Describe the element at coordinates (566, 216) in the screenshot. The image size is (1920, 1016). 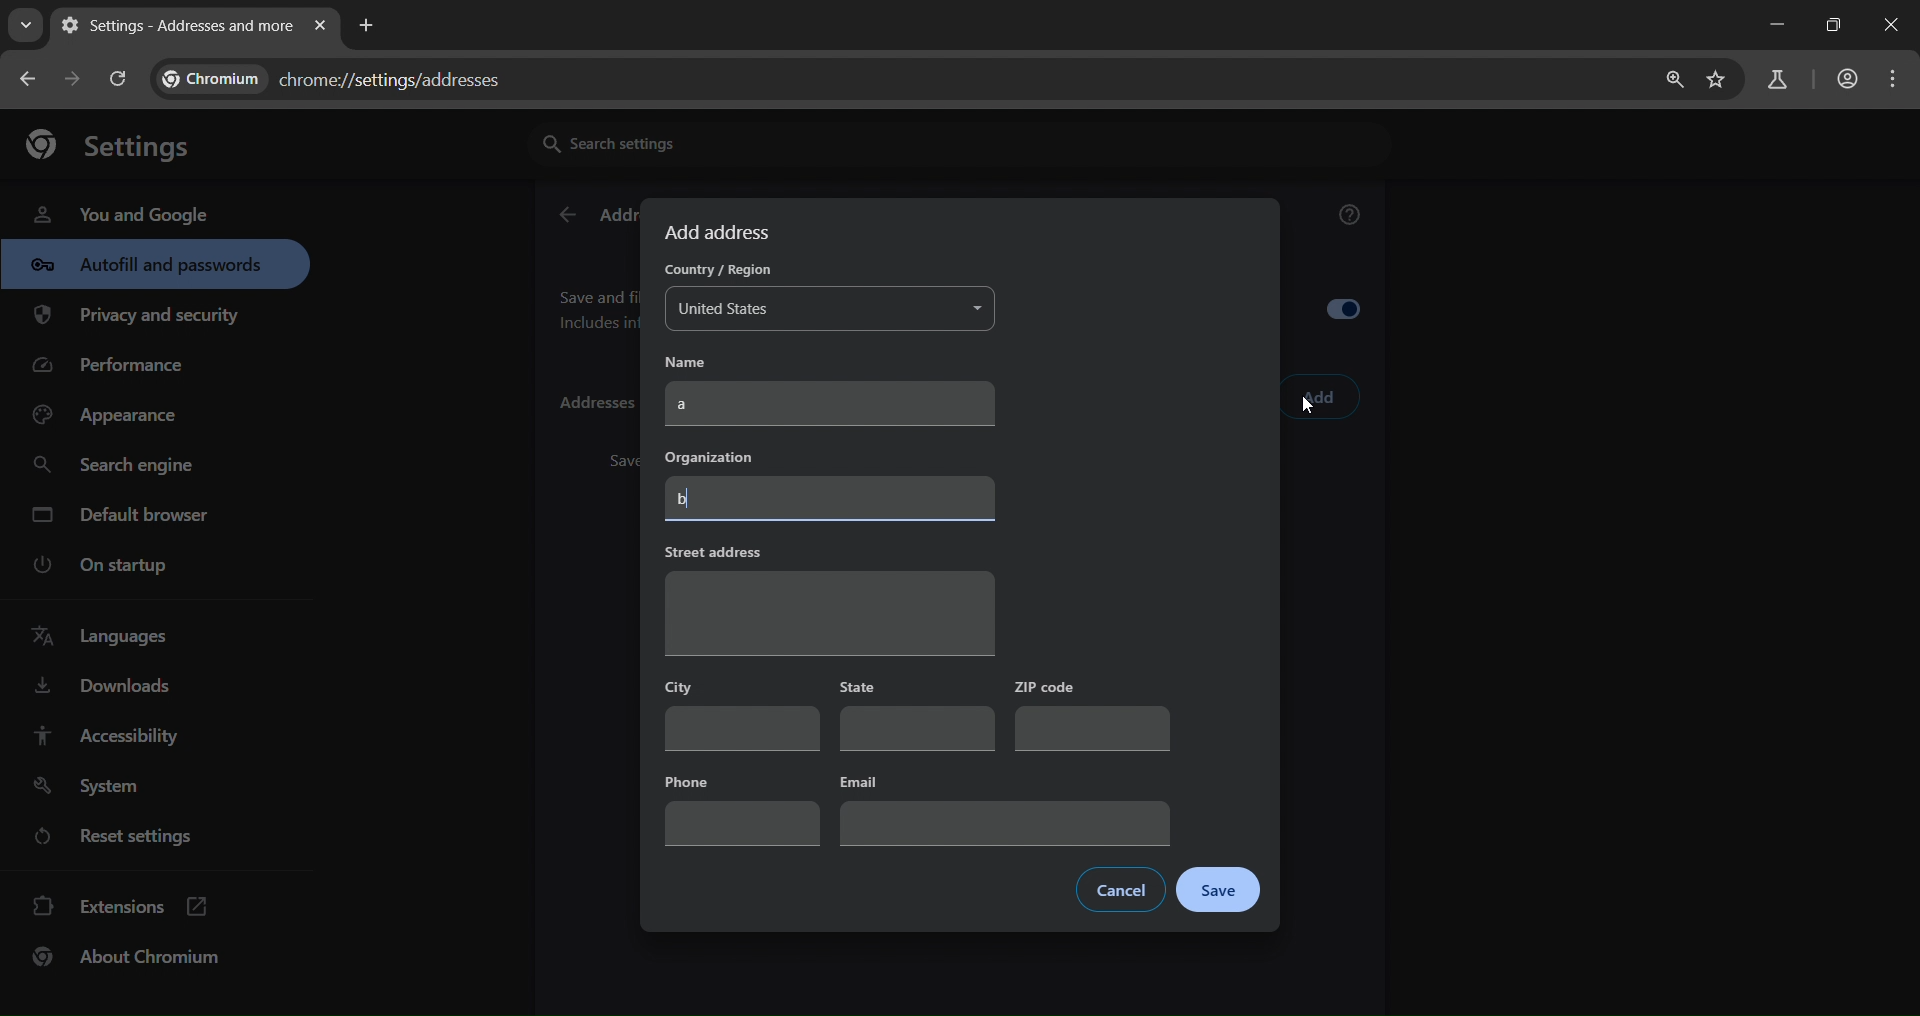
I see `back` at that location.